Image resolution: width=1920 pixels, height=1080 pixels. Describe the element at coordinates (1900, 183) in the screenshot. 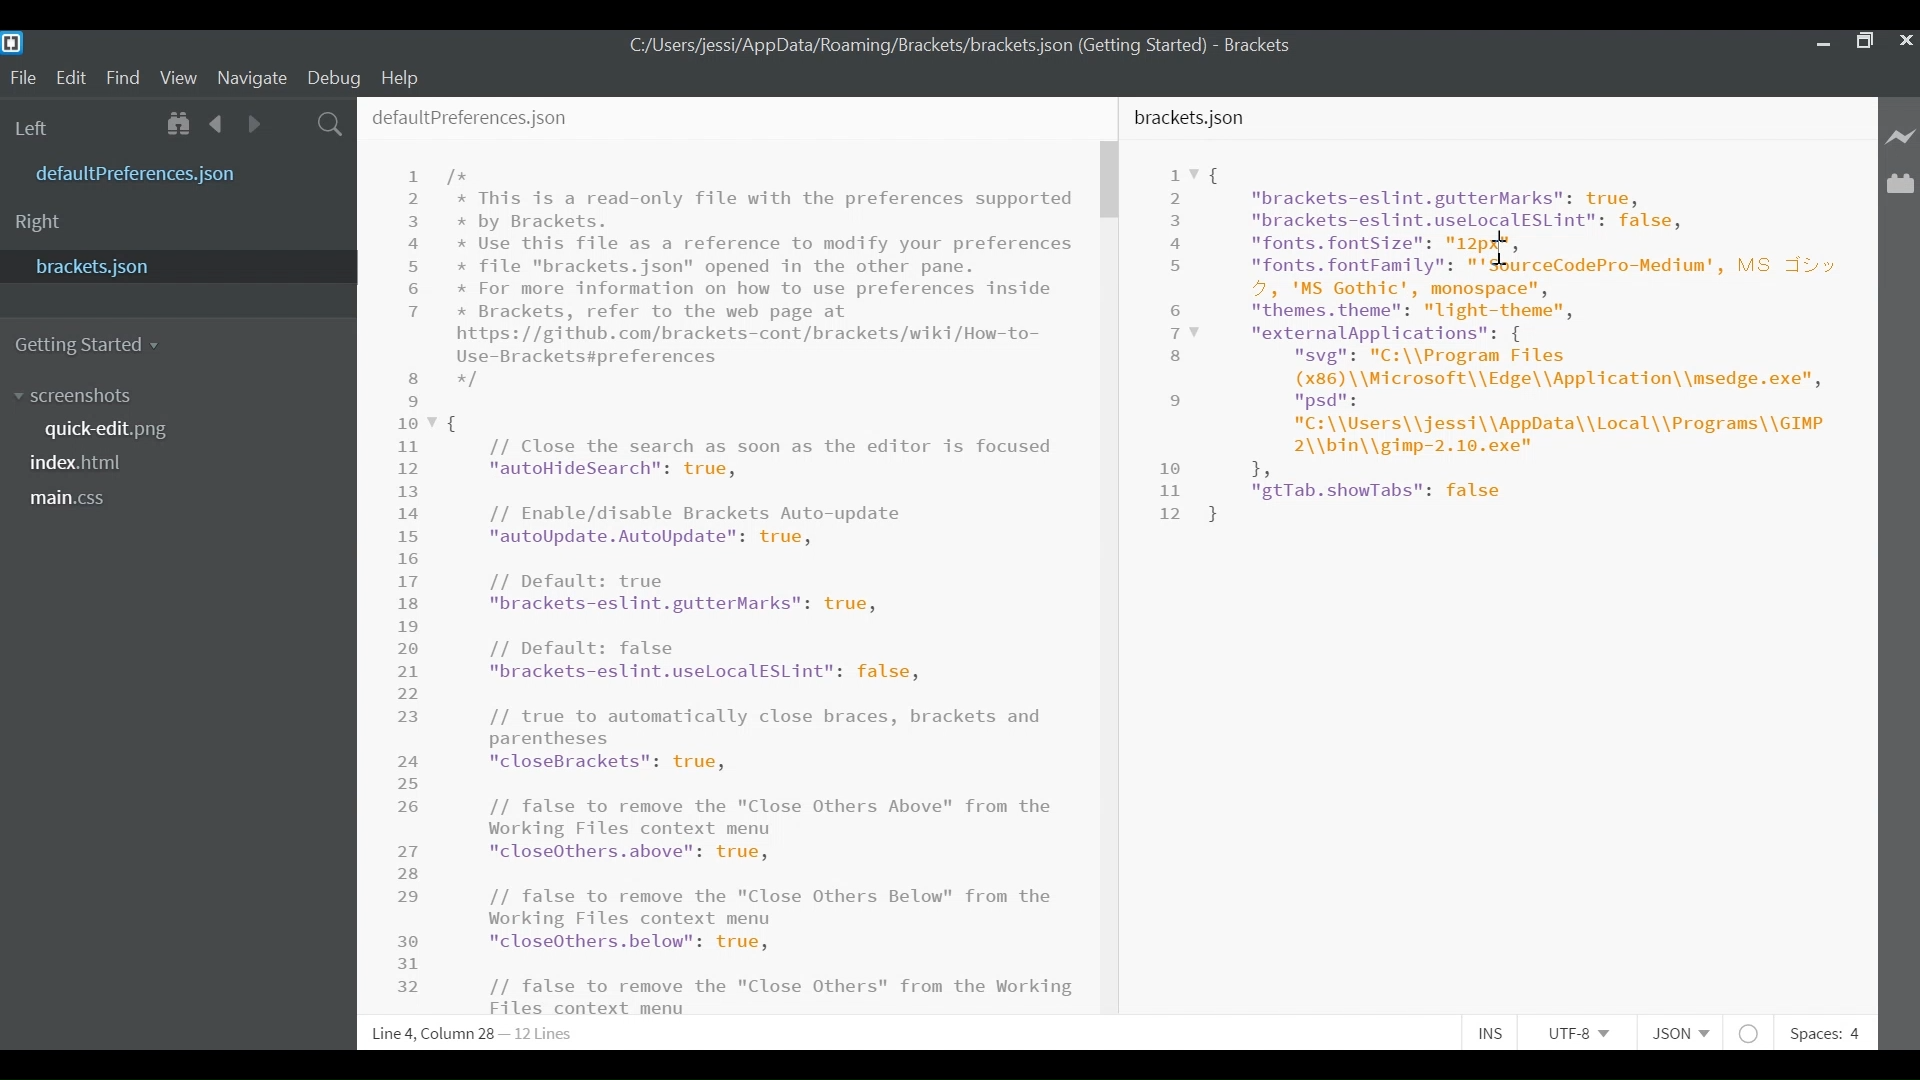

I see `Manage Extensions` at that location.